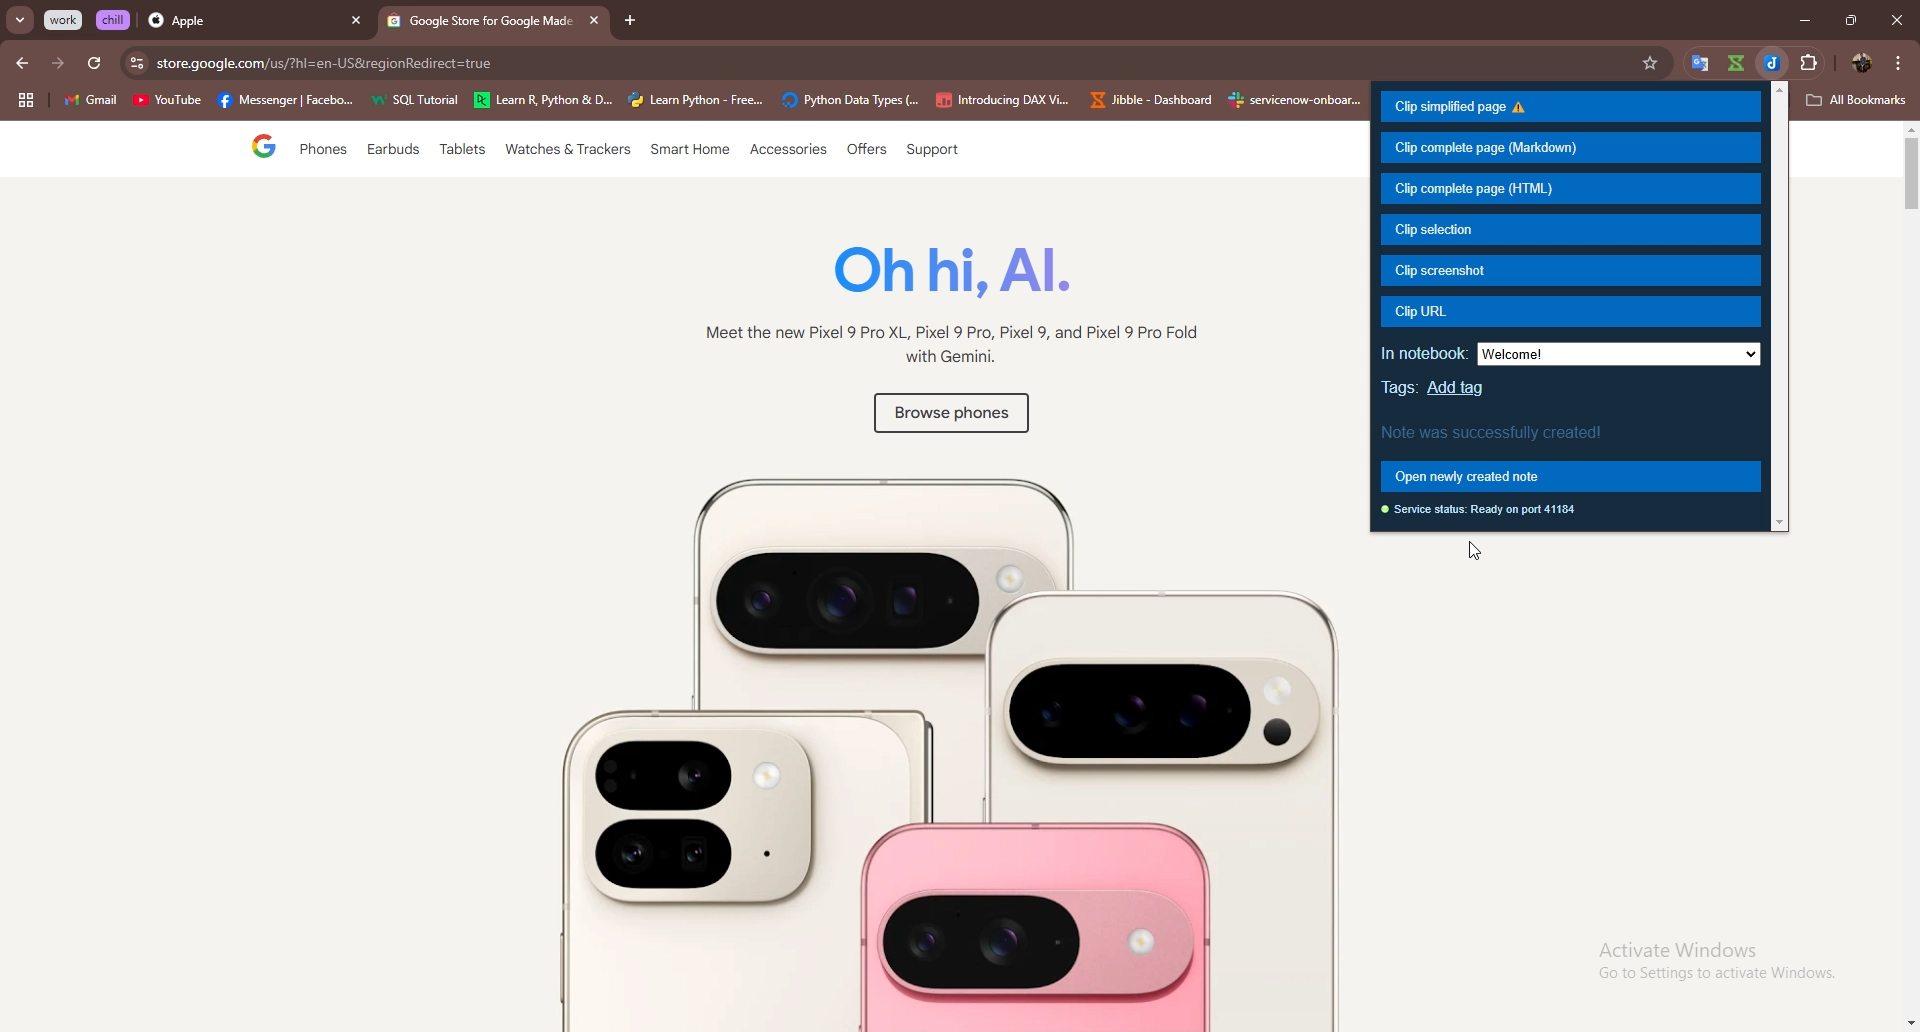  Describe the element at coordinates (318, 151) in the screenshot. I see `Phones` at that location.